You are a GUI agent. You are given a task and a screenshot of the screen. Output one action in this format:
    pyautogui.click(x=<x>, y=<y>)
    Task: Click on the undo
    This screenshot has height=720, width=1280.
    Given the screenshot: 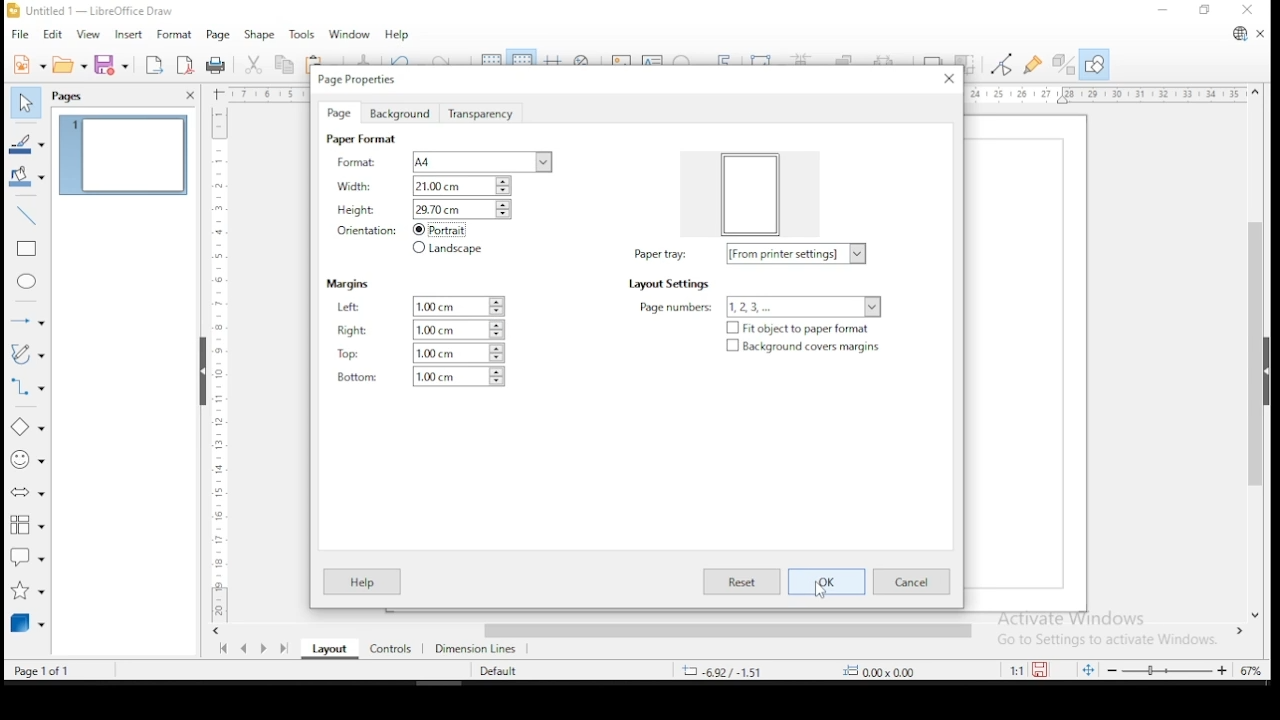 What is the action you would take?
    pyautogui.click(x=407, y=58)
    